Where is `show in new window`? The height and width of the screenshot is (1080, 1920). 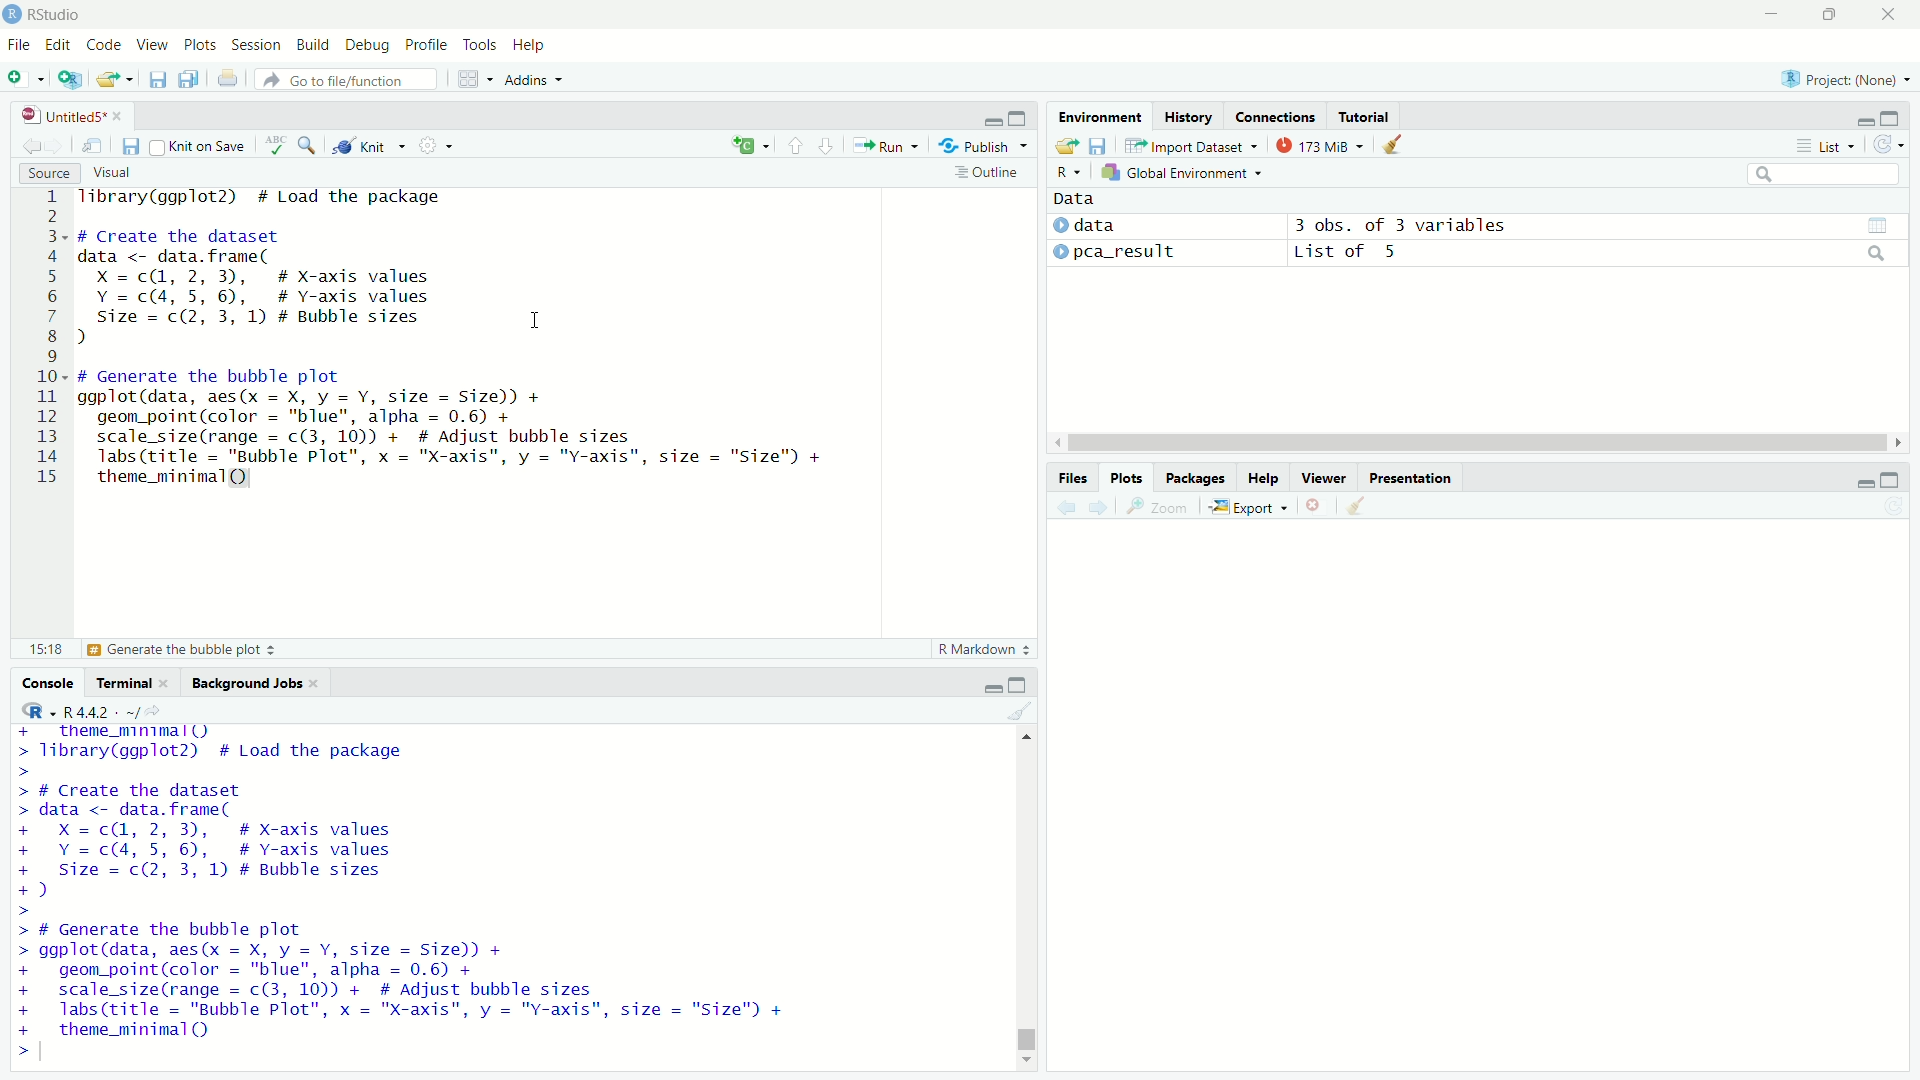
show in new window is located at coordinates (94, 146).